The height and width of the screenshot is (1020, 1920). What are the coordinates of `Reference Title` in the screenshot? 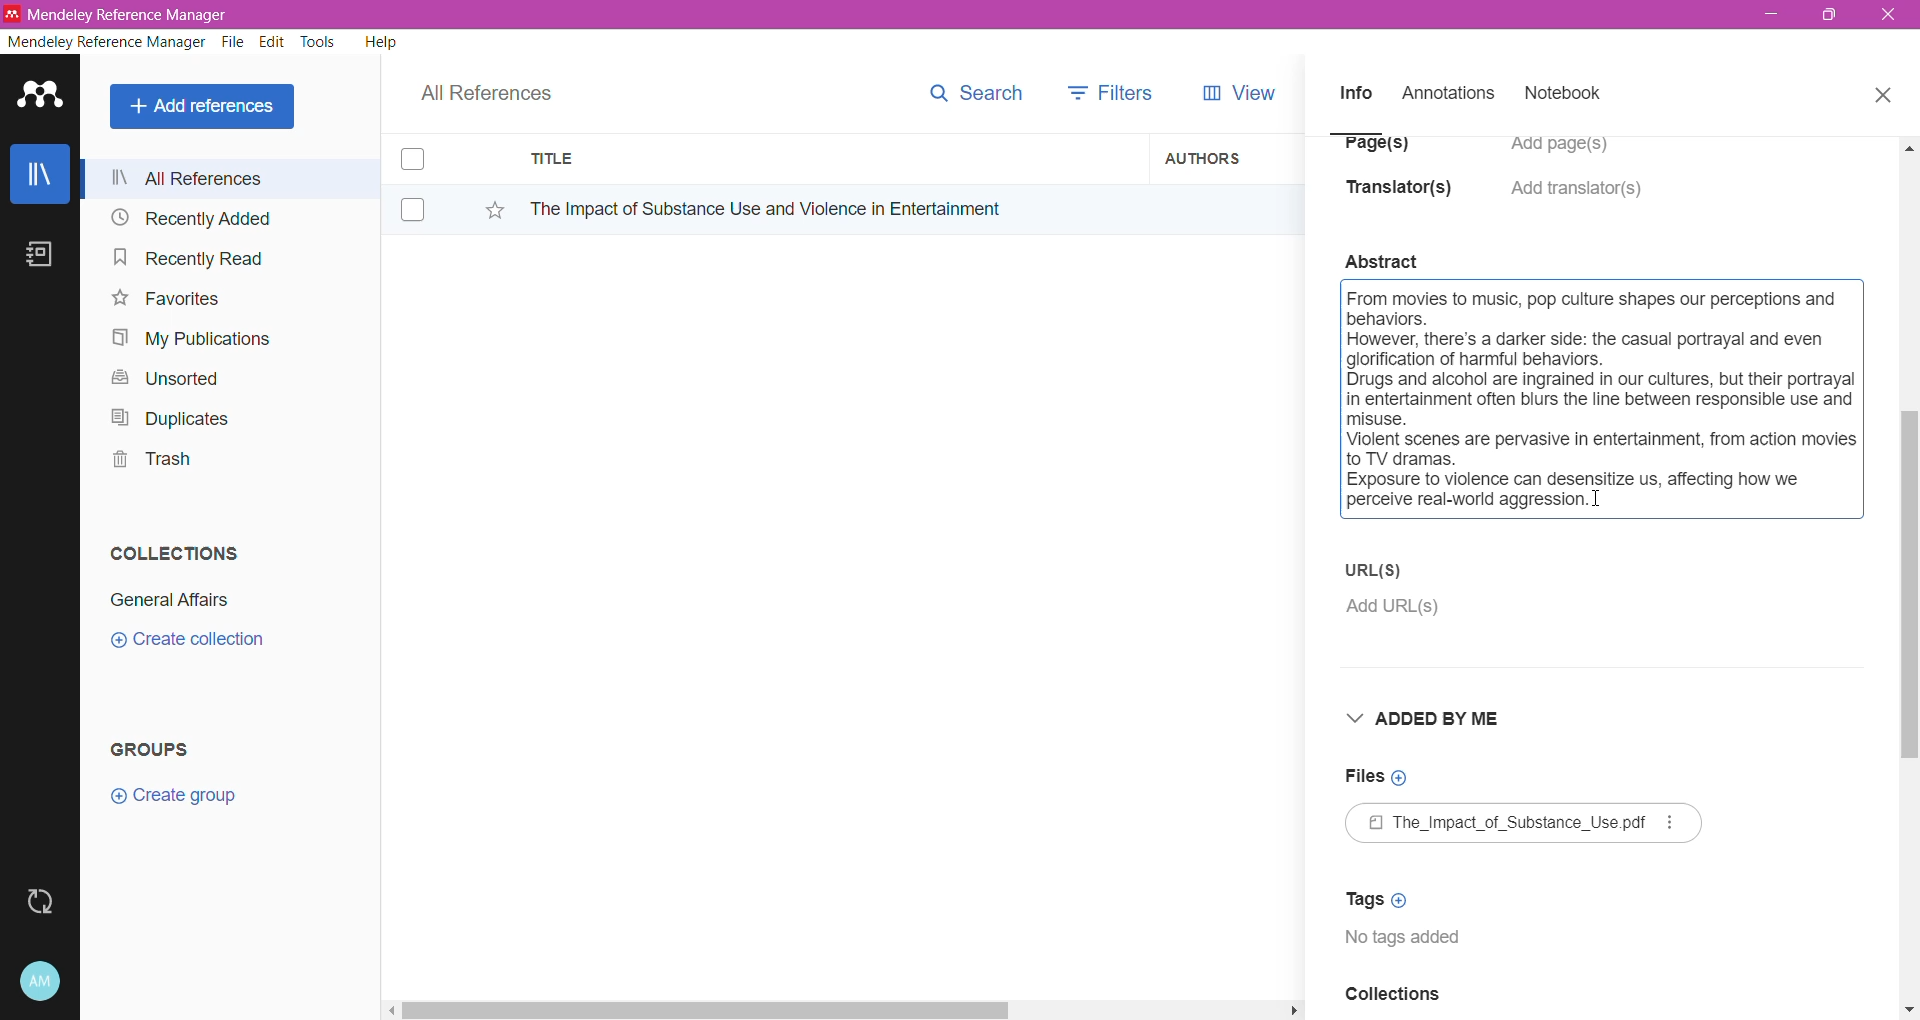 It's located at (829, 208).